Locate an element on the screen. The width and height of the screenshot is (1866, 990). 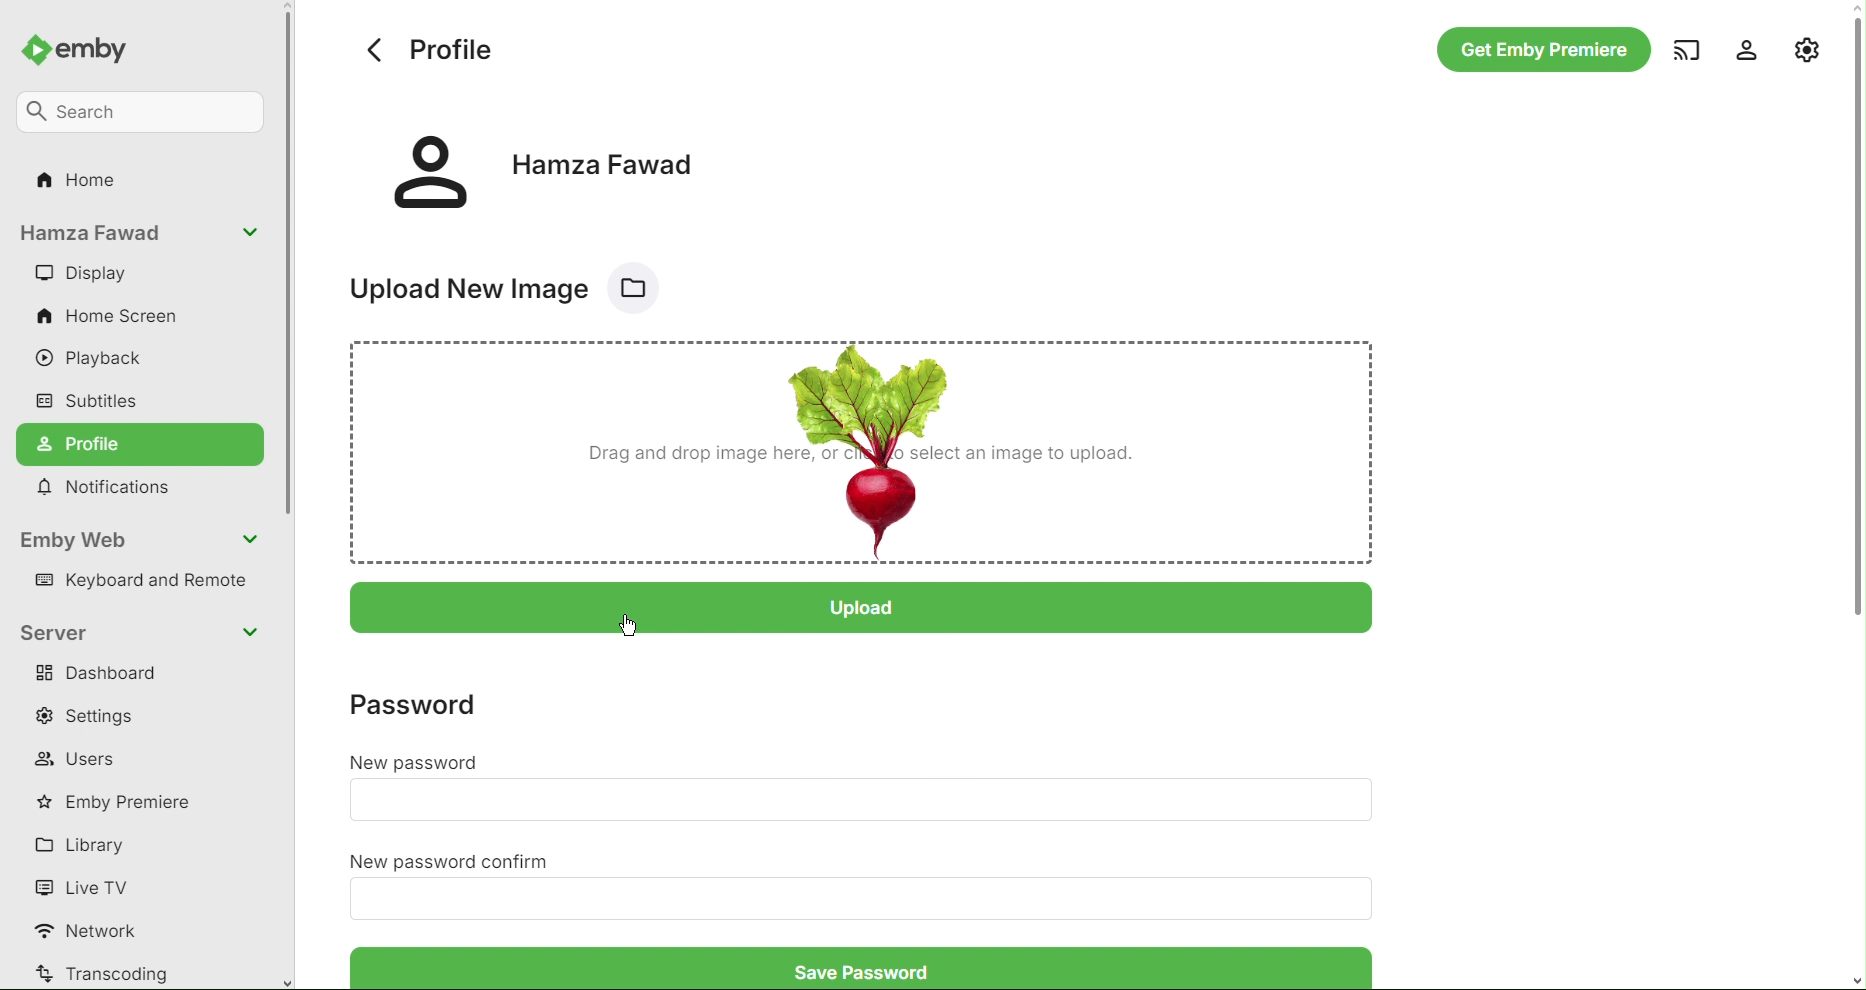
Password is located at coordinates (431, 701).